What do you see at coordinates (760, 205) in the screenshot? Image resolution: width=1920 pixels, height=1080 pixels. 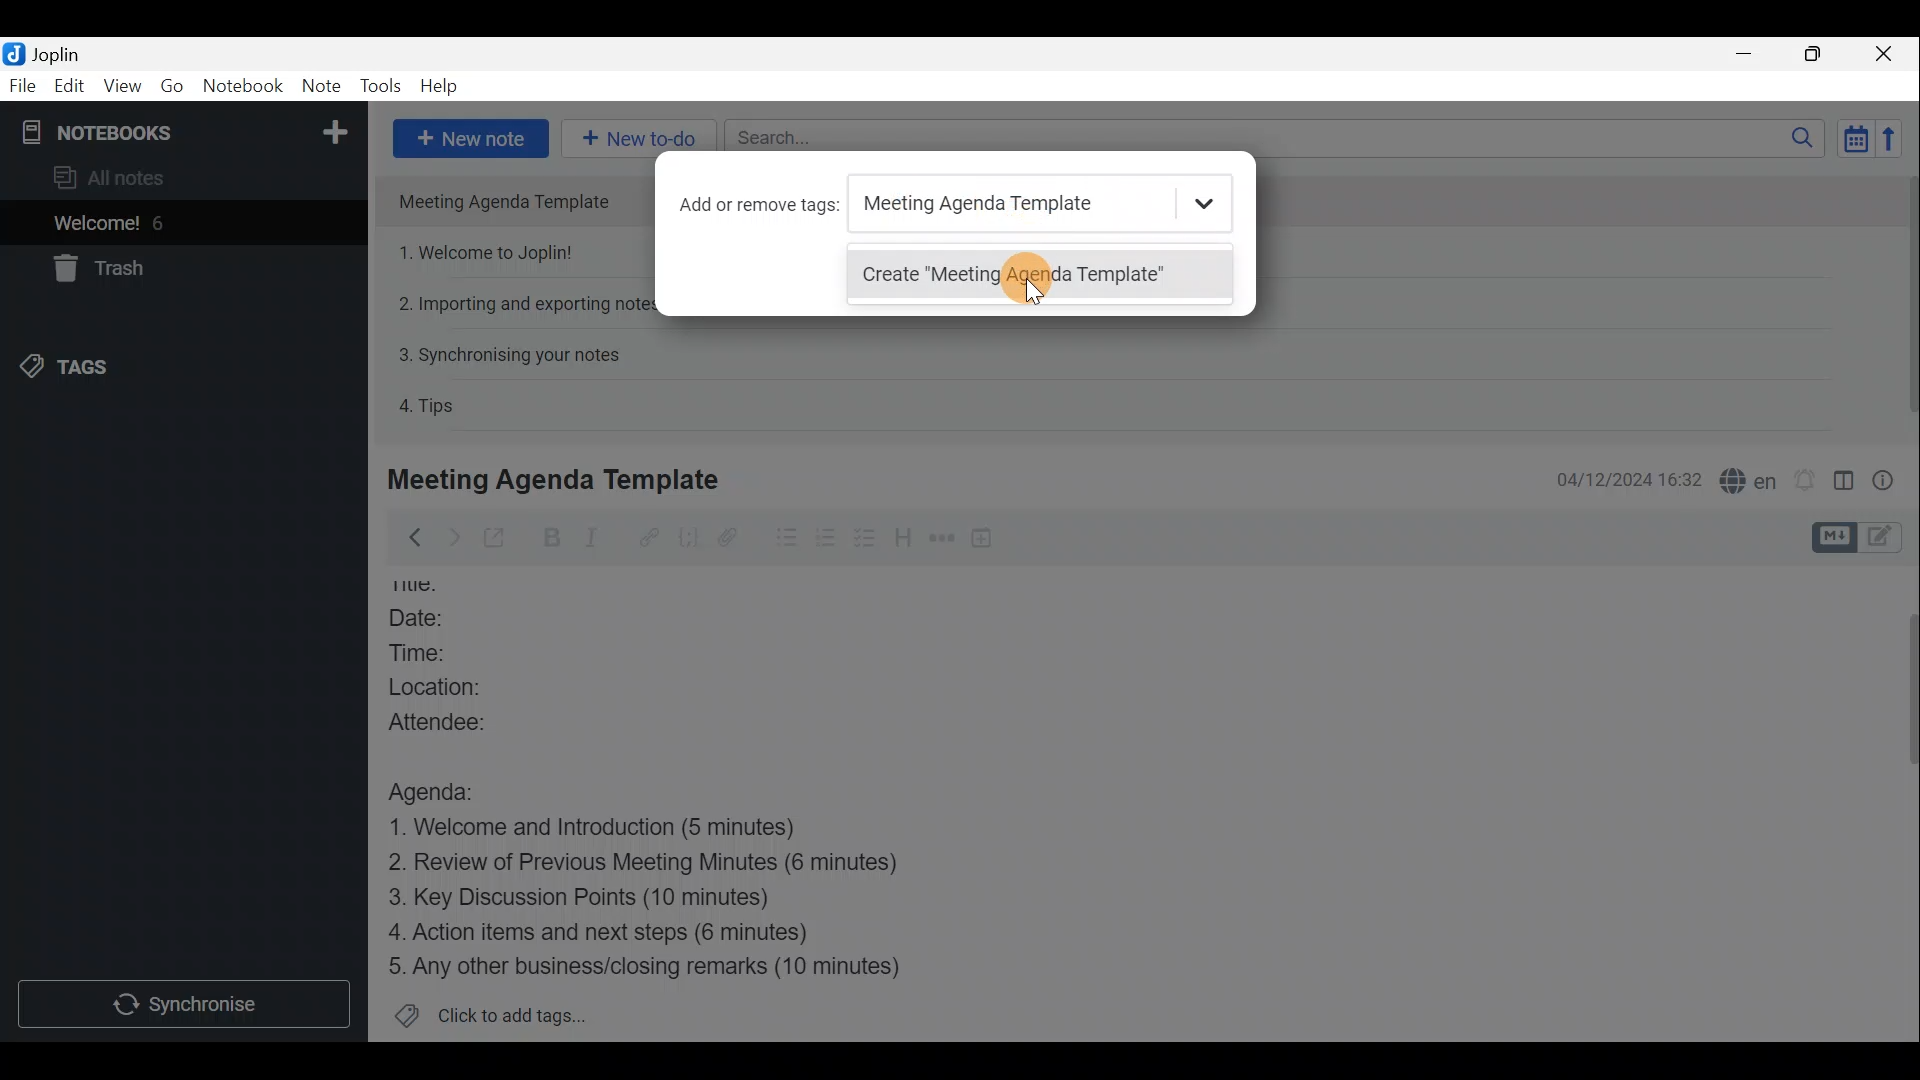 I see `Add or remove tags:` at bounding box center [760, 205].